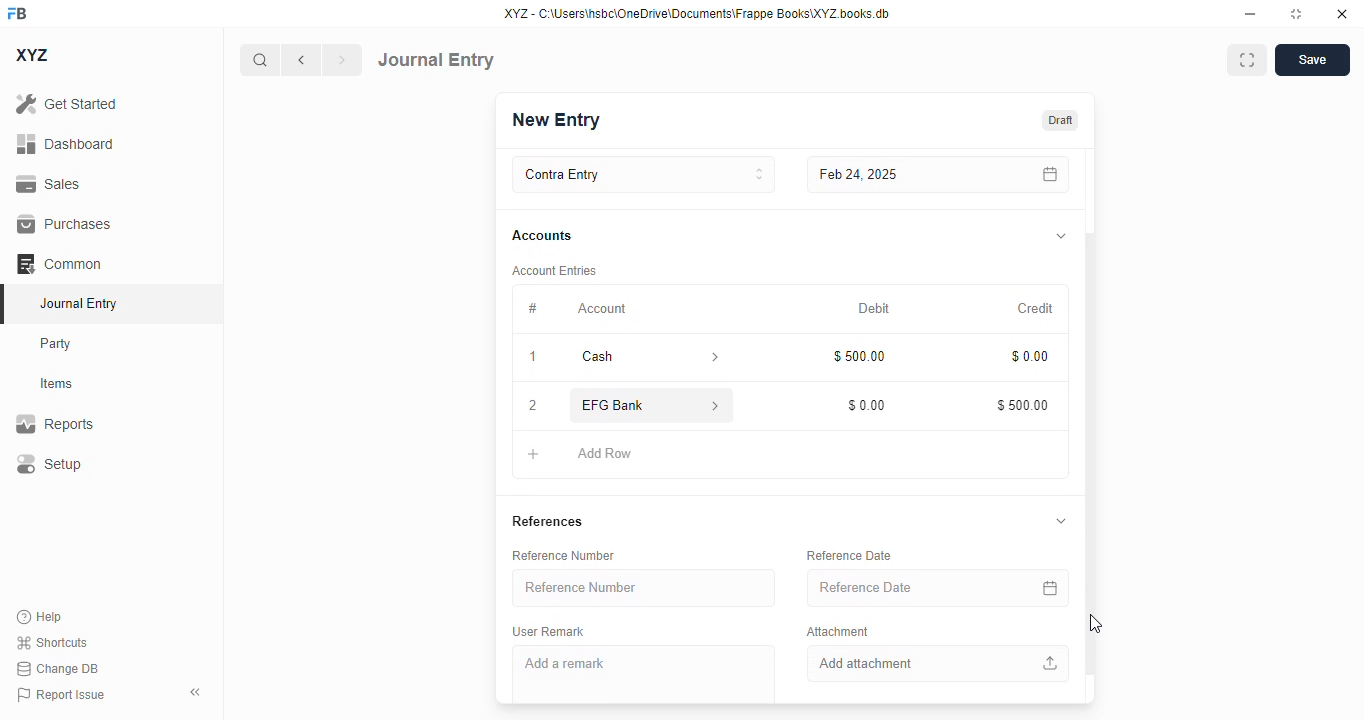 The height and width of the screenshot is (720, 1364). What do you see at coordinates (1296, 14) in the screenshot?
I see `toggle maximize` at bounding box center [1296, 14].